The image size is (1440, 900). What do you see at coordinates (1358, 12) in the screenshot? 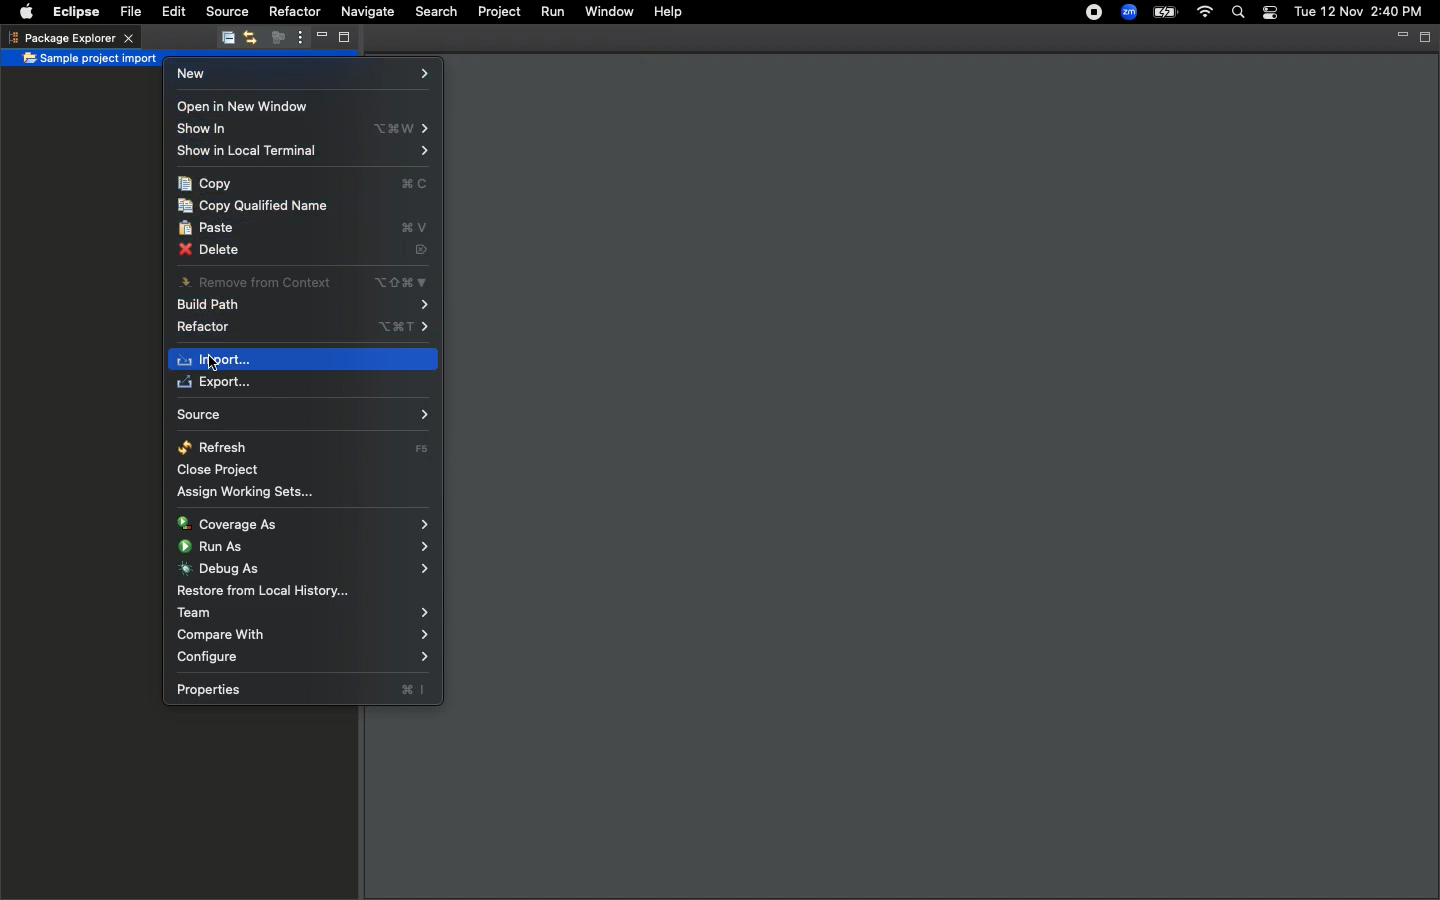
I see `Tue 12 Nov 2:40 PM` at bounding box center [1358, 12].